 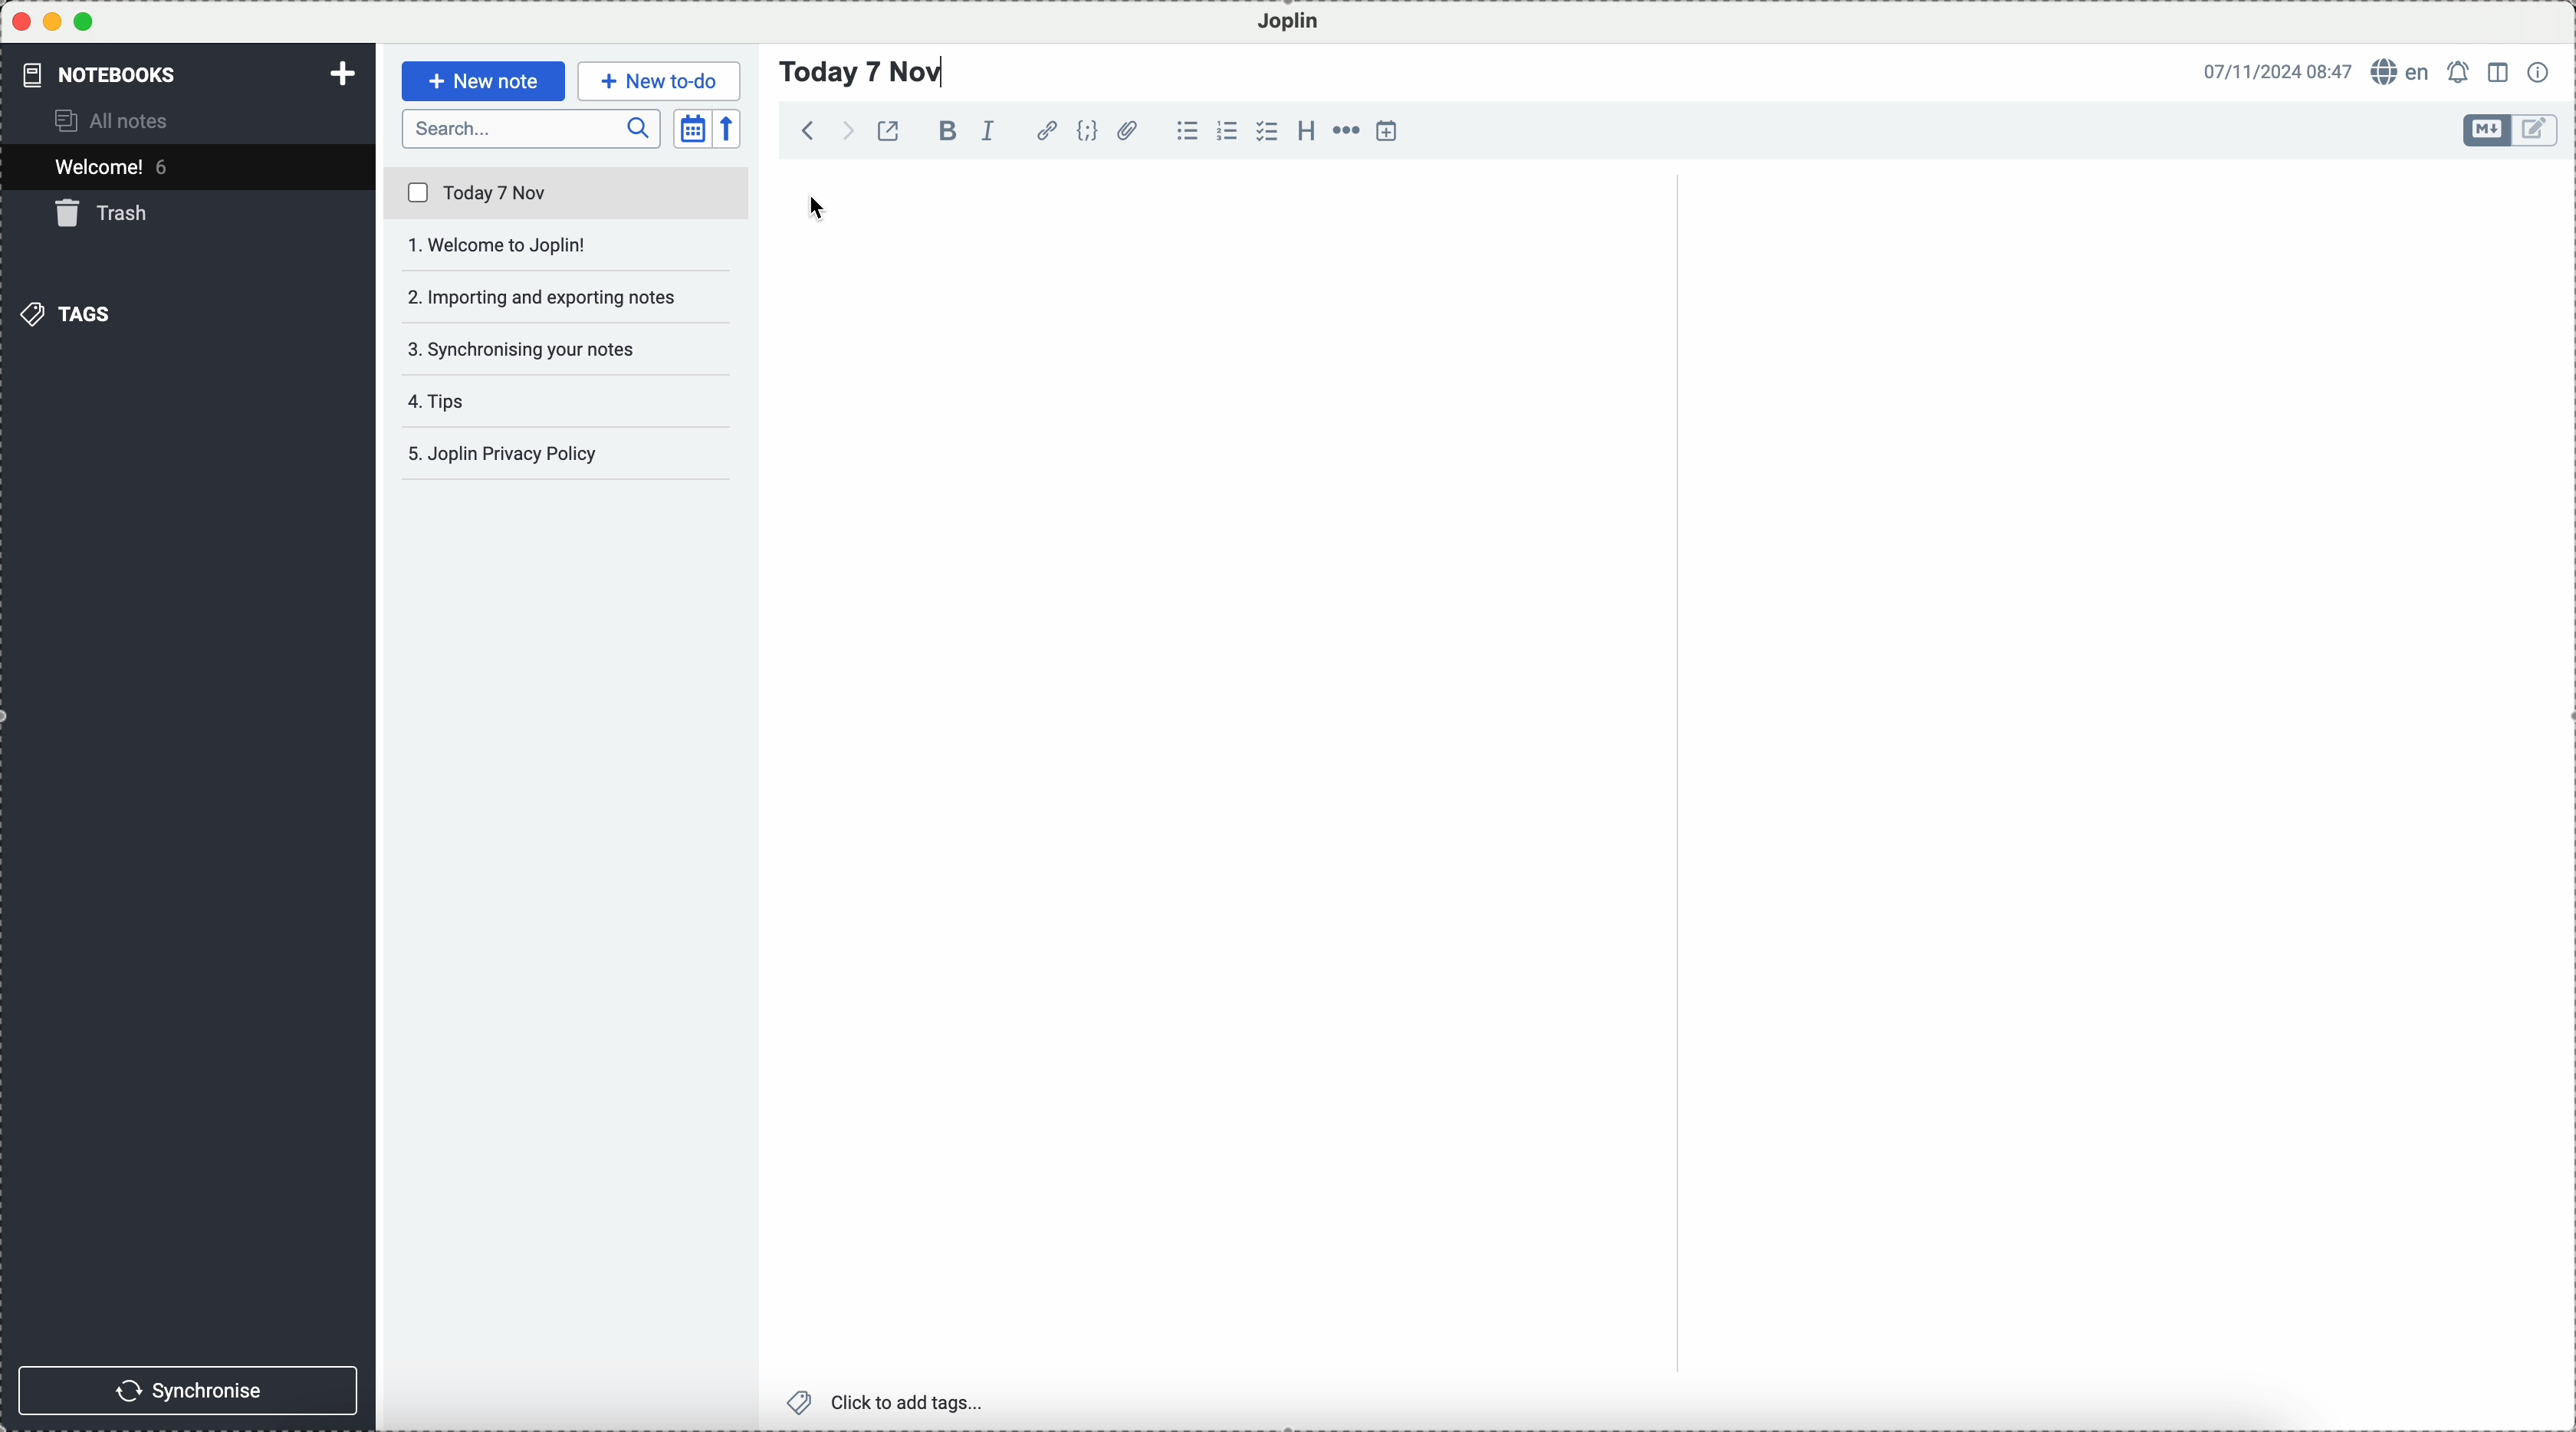 I want to click on trash, so click(x=106, y=213).